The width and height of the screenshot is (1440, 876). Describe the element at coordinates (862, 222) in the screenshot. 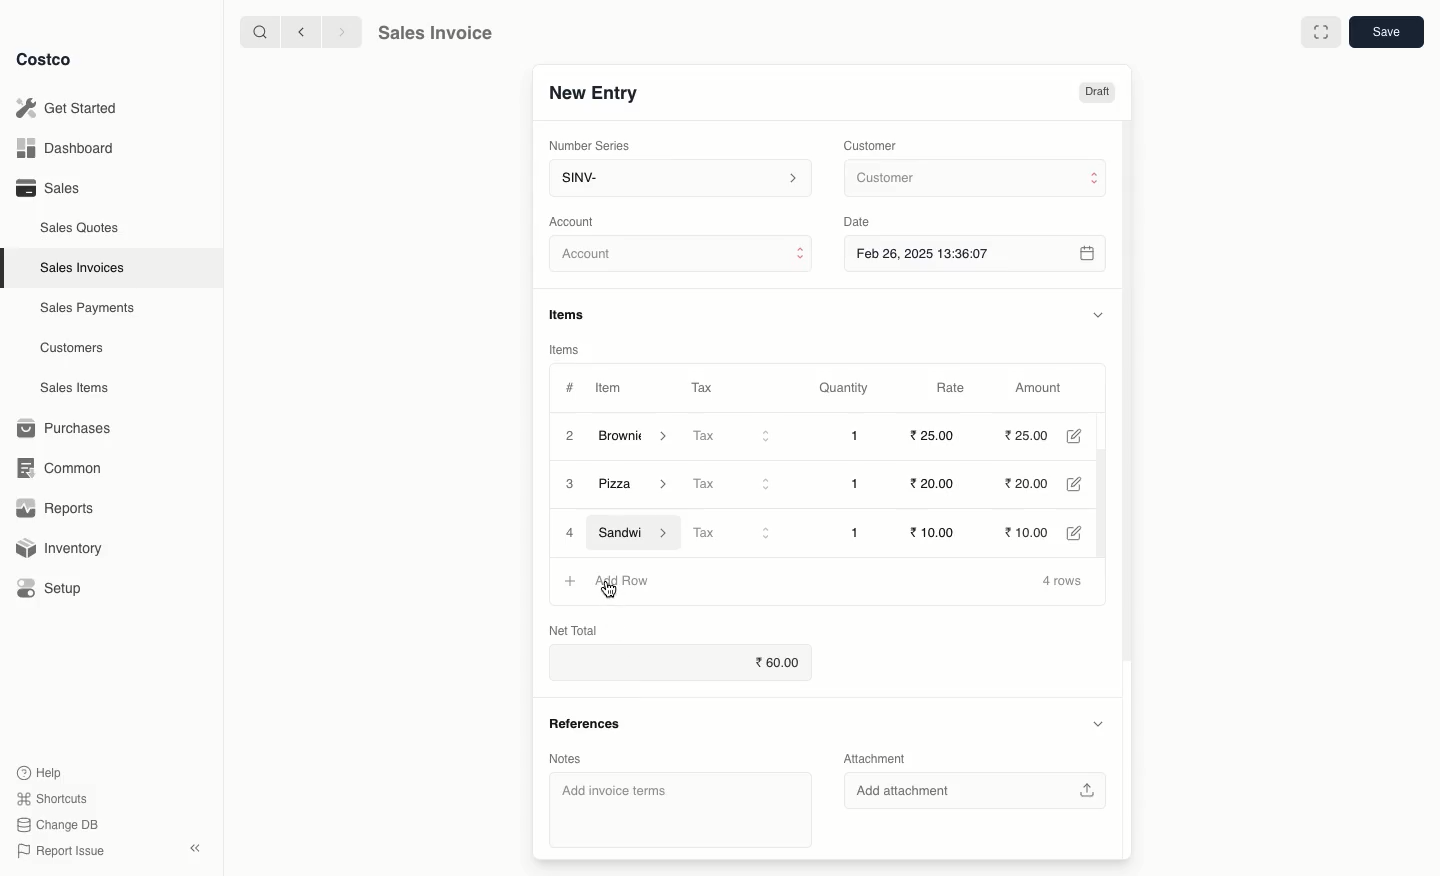

I see `Date` at that location.